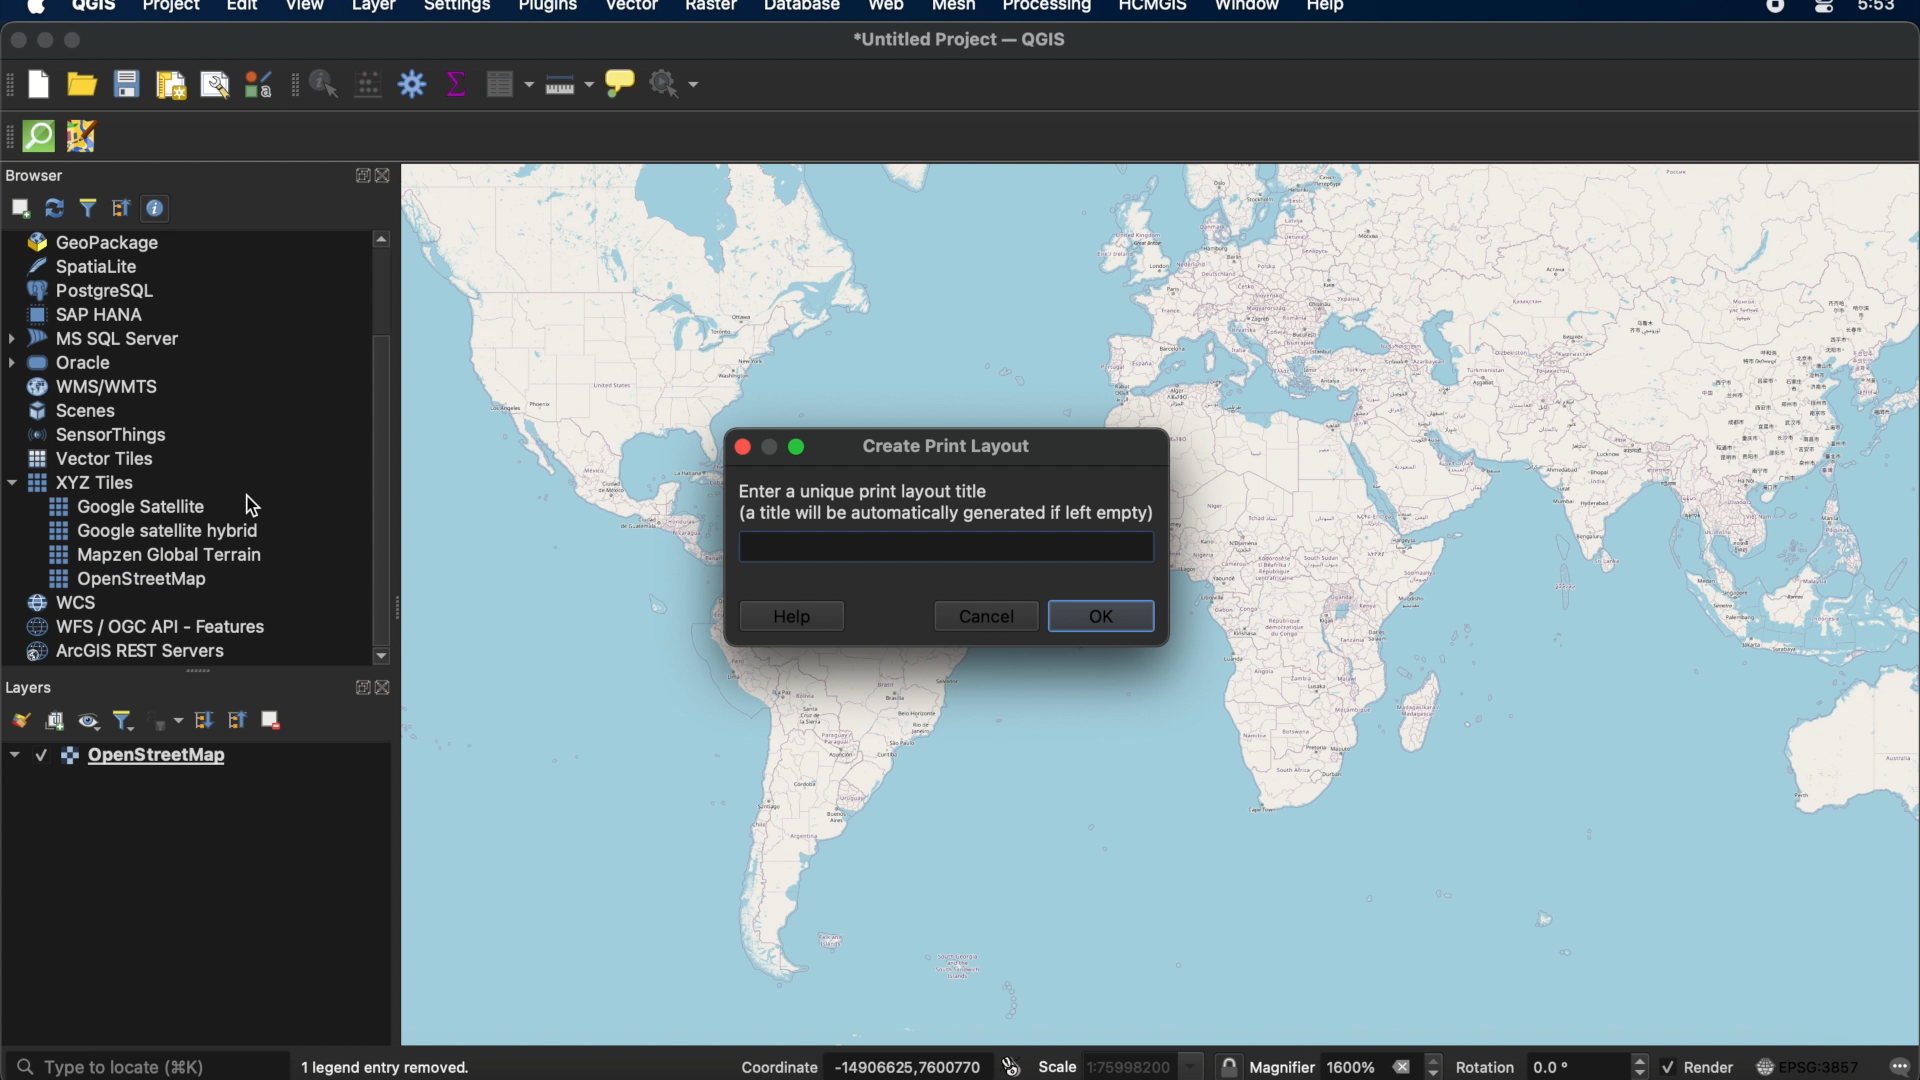  Describe the element at coordinates (801, 446) in the screenshot. I see `maximize` at that location.